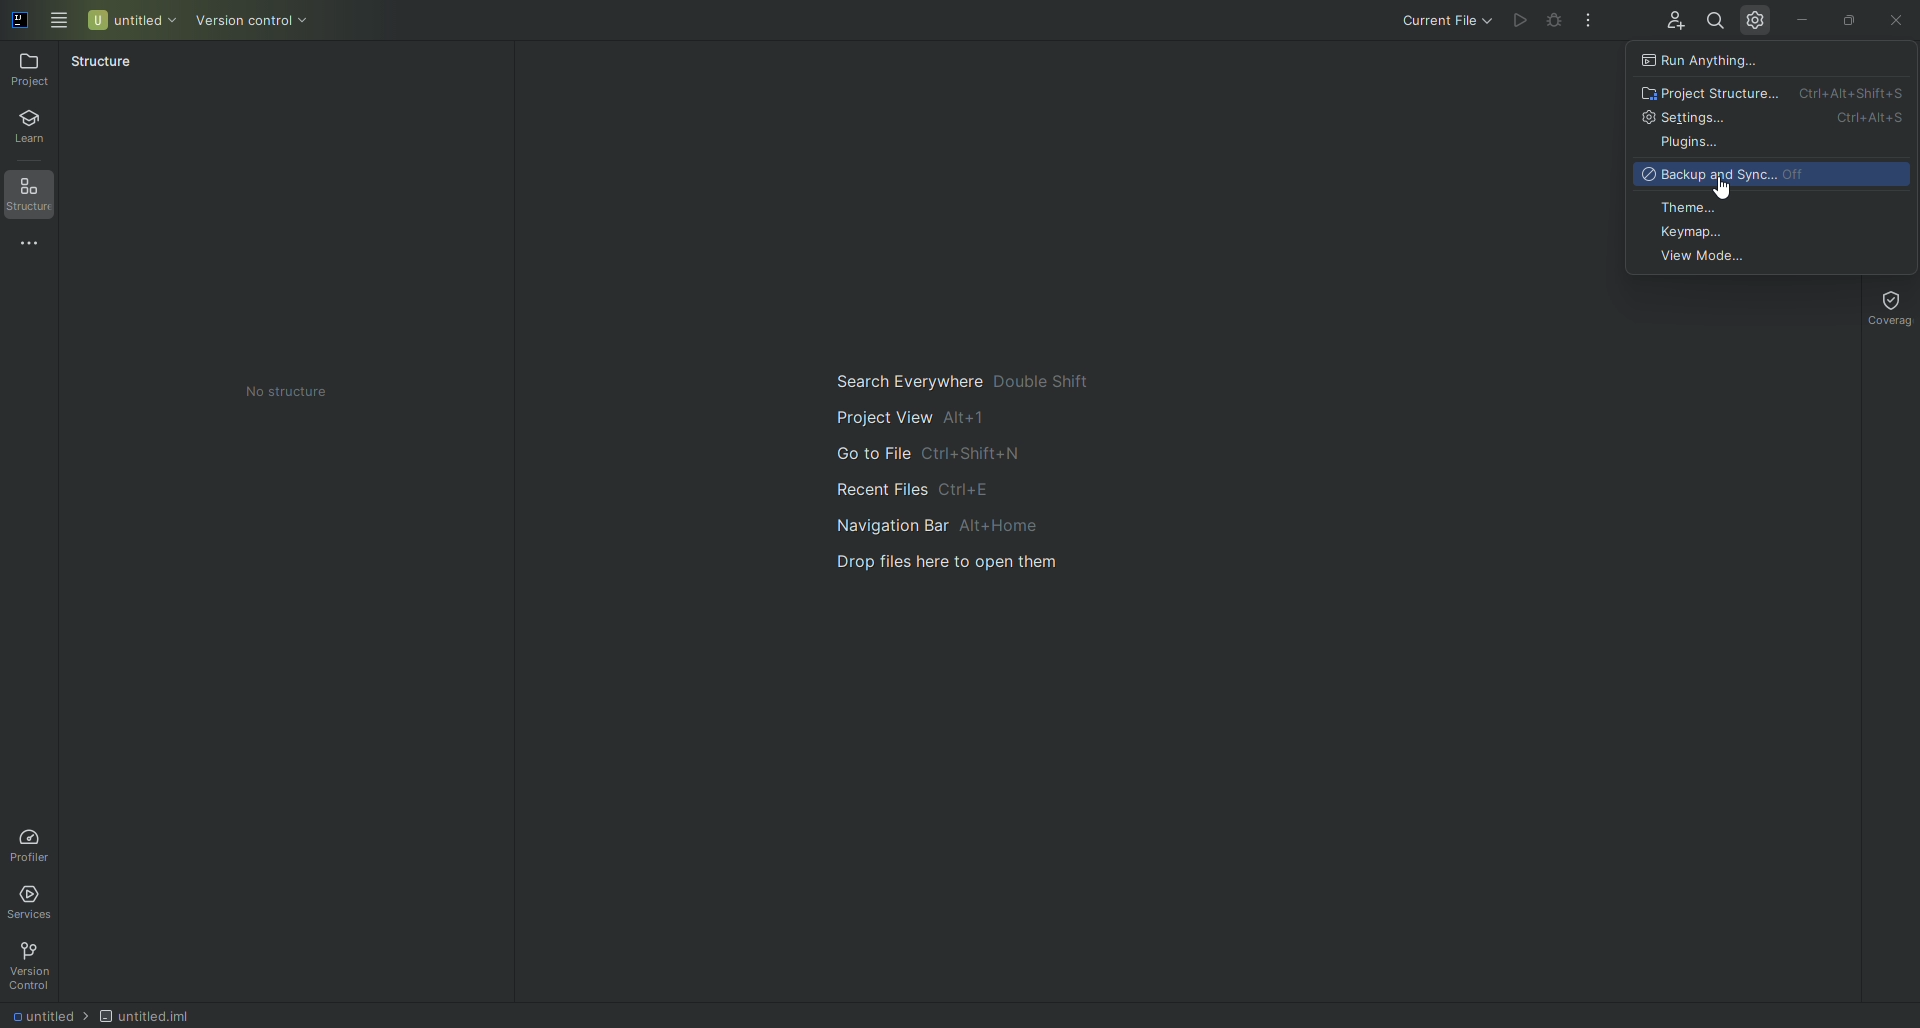 The image size is (1920, 1028). I want to click on View Mode, so click(1709, 257).